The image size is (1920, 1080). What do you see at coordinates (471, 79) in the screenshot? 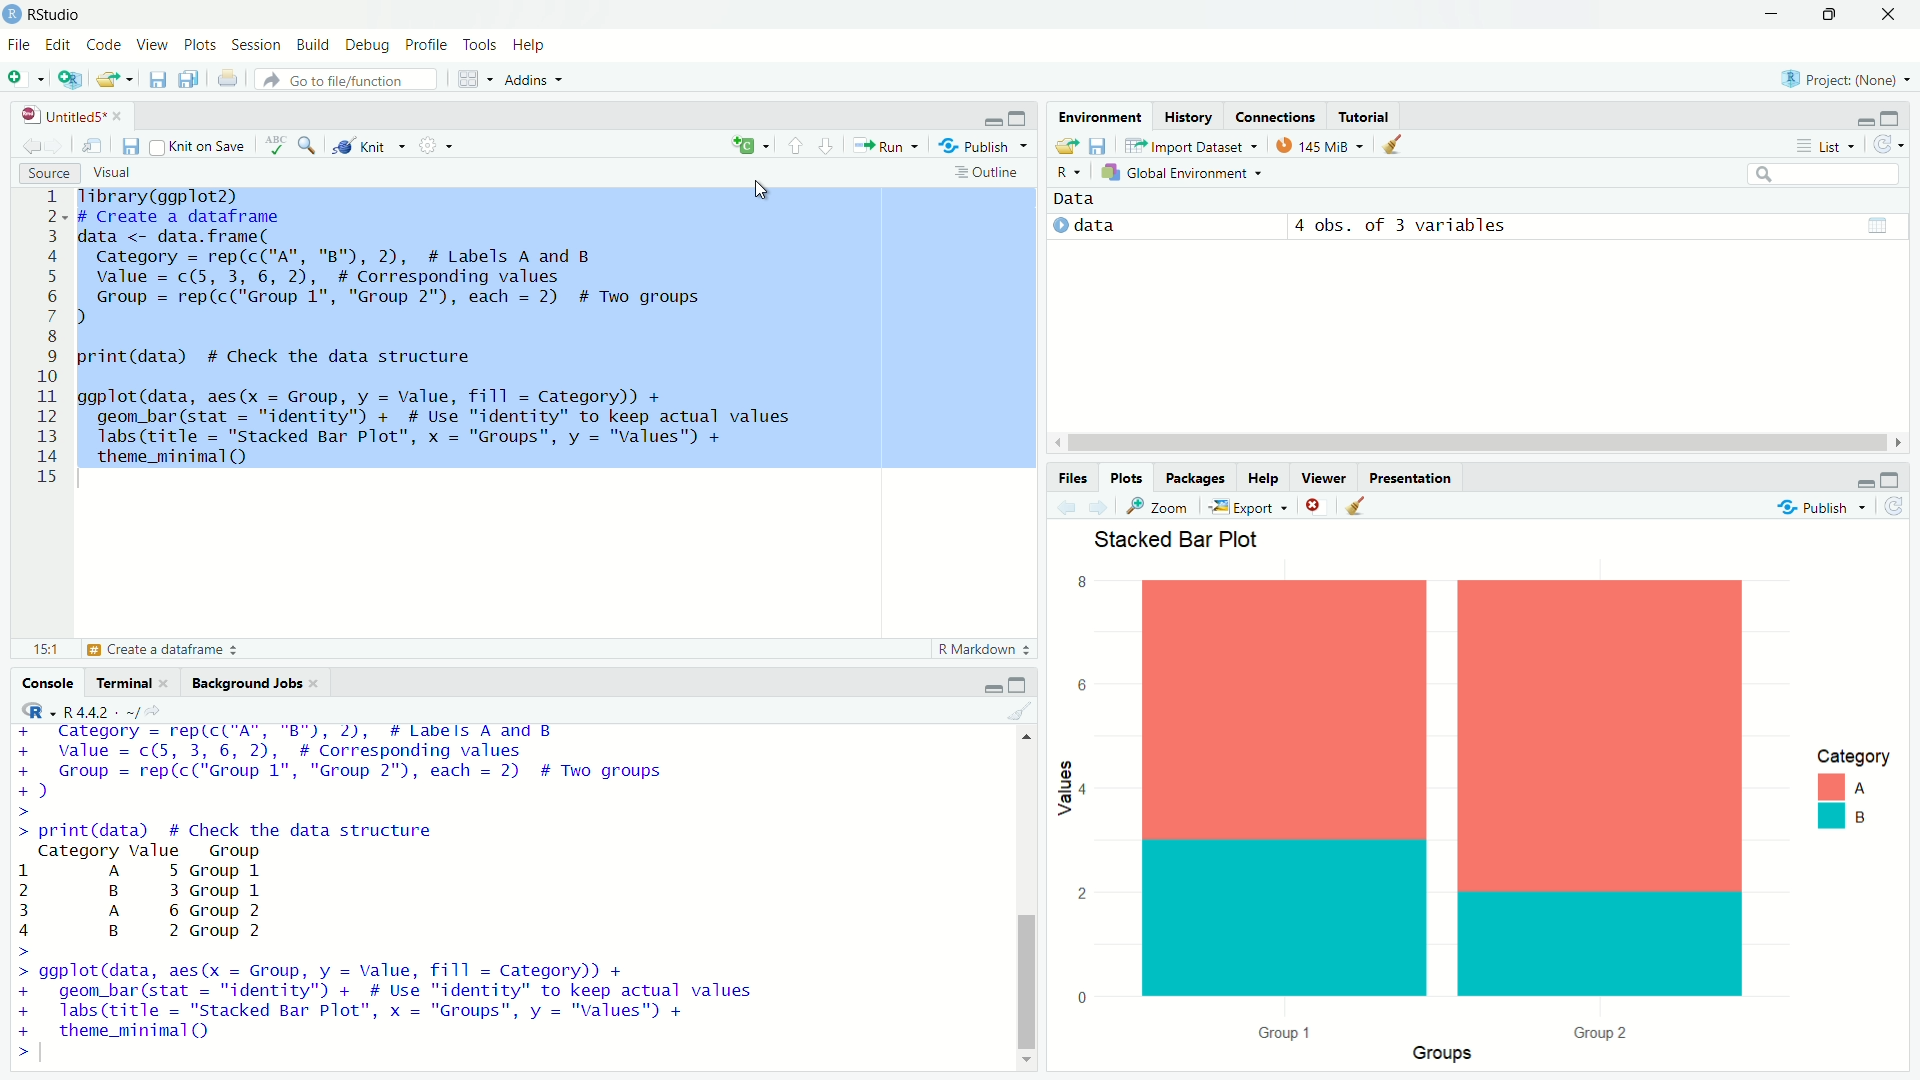
I see `Workspace panes` at bounding box center [471, 79].